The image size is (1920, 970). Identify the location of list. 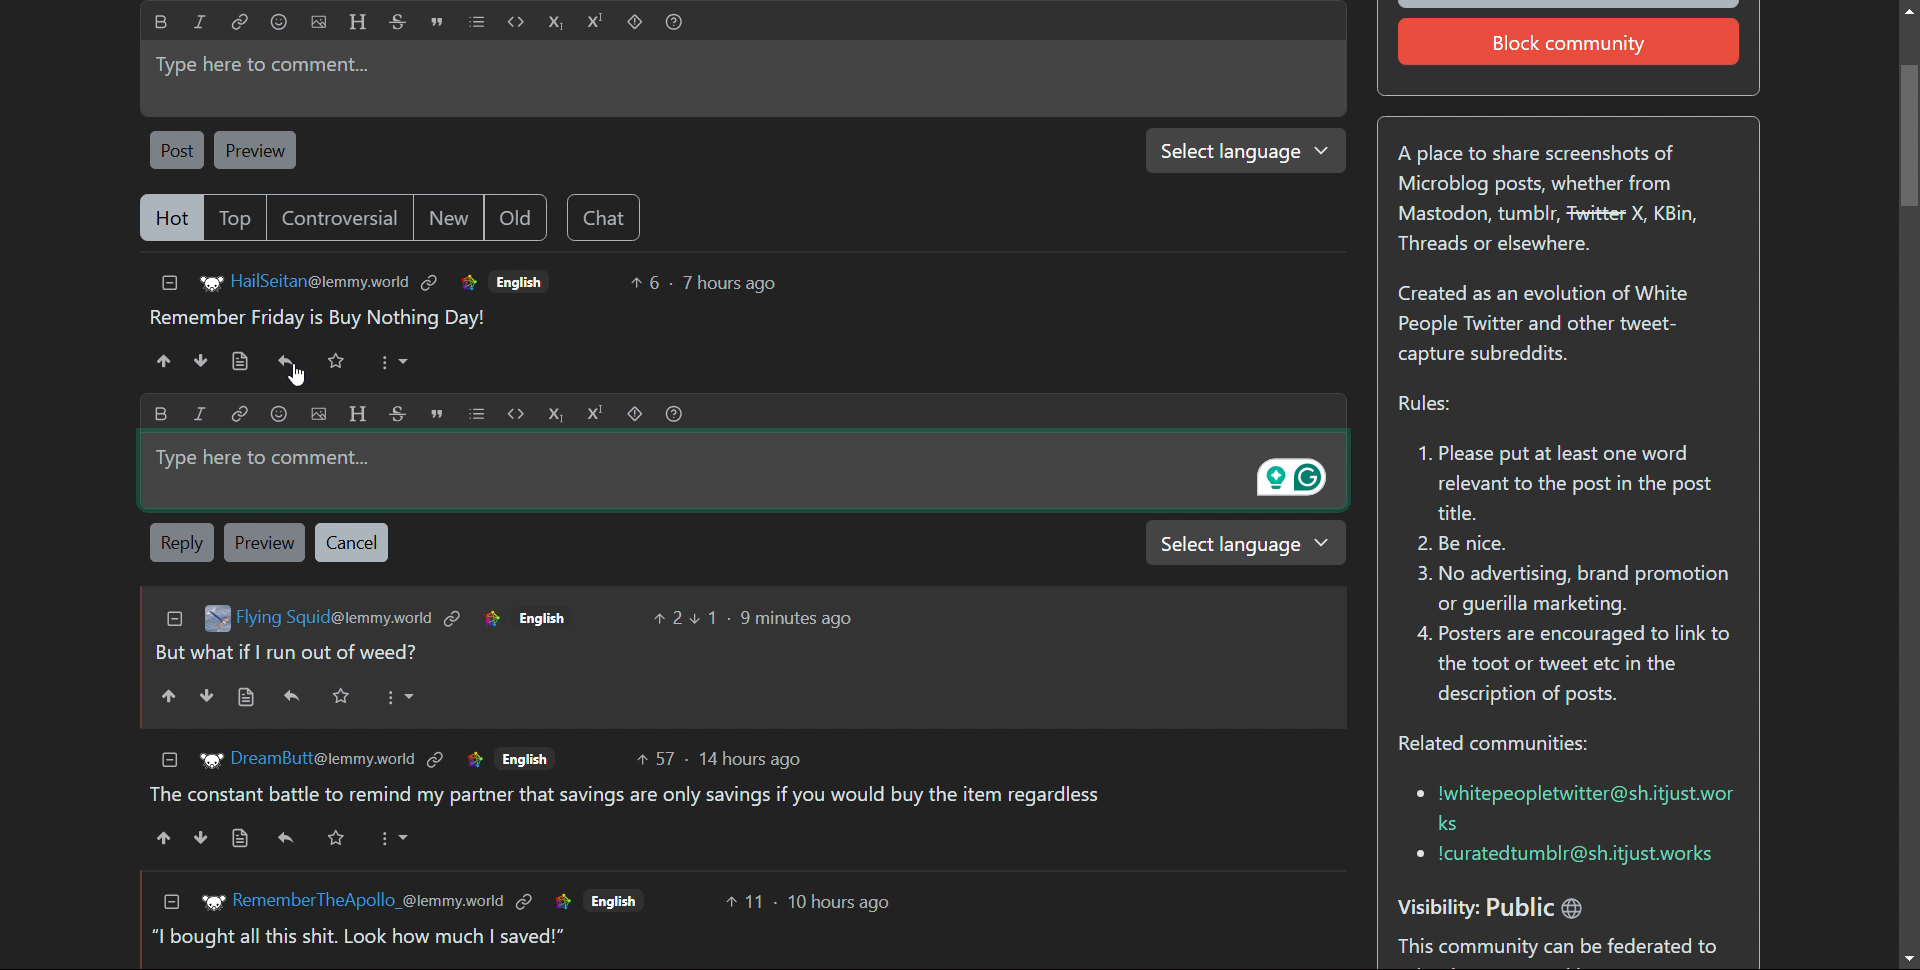
(477, 22).